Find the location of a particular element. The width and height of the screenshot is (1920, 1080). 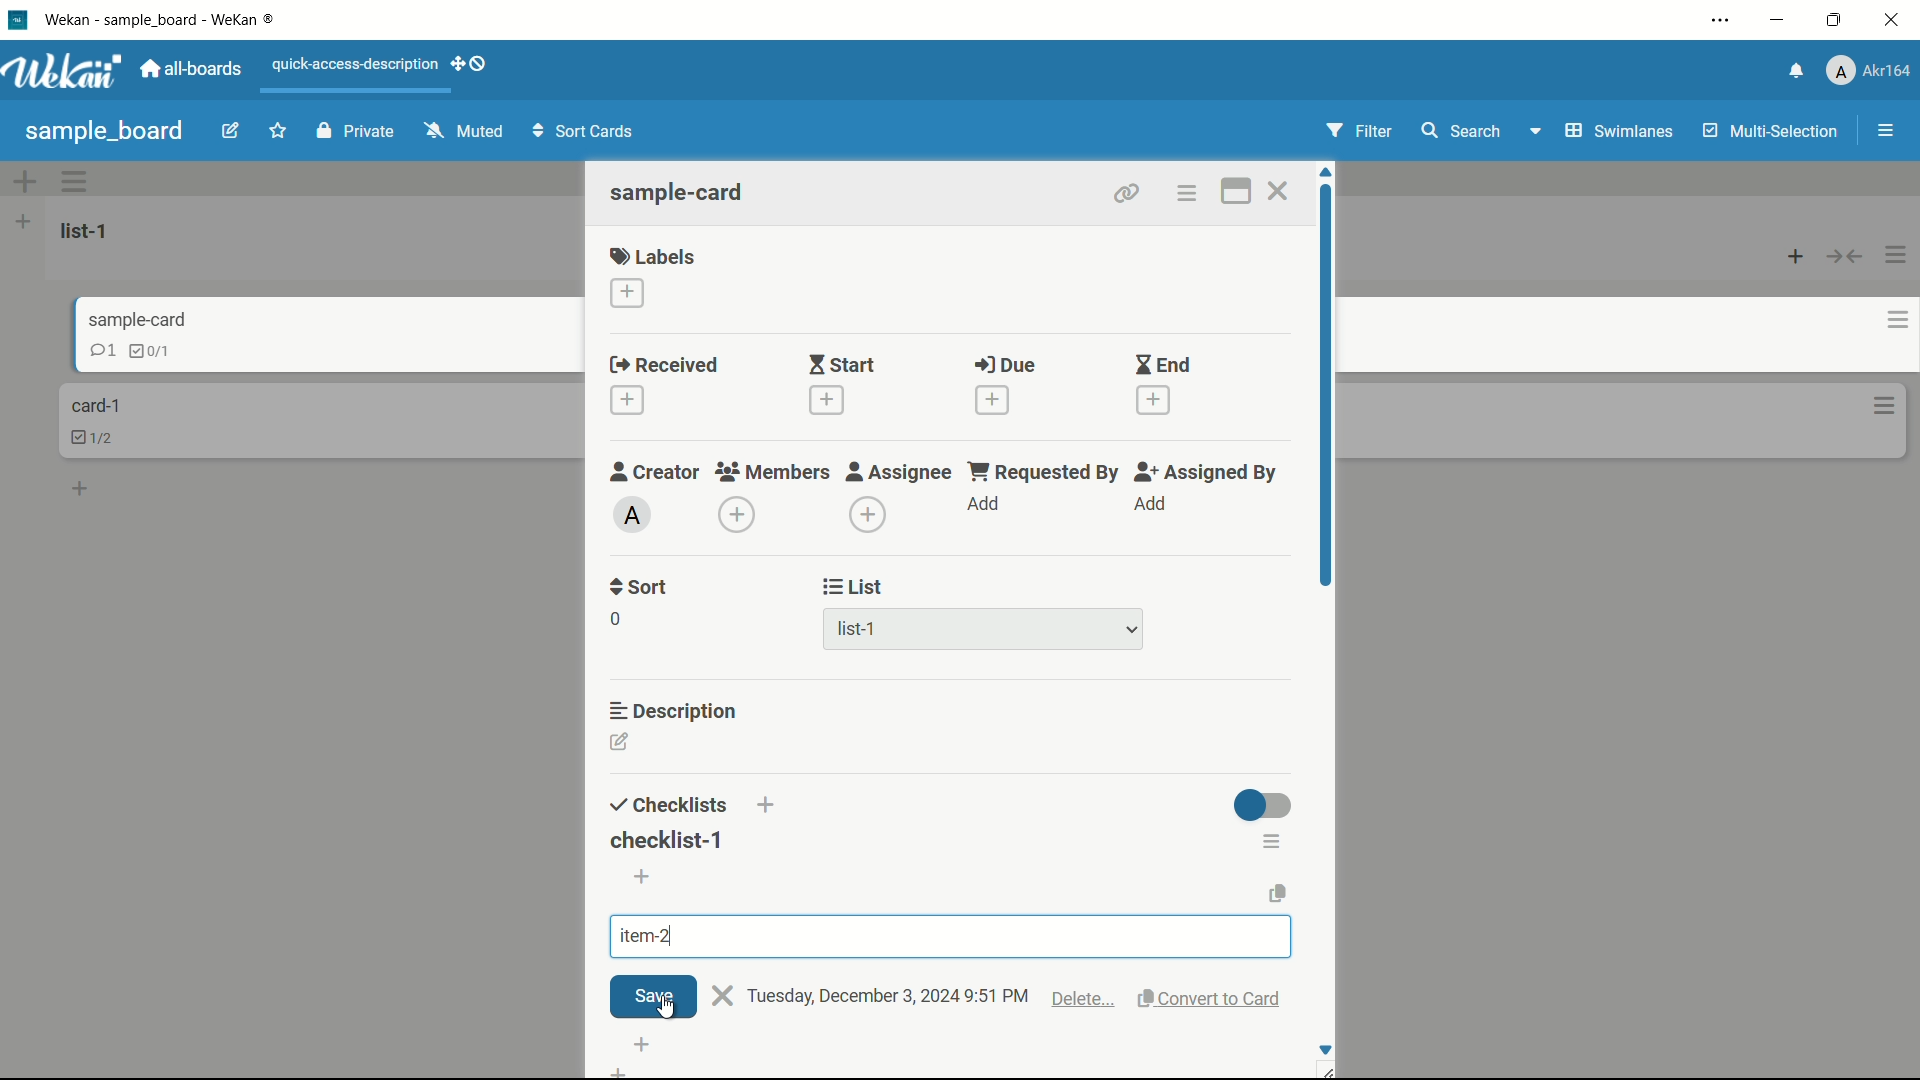

add card to top of list is located at coordinates (1796, 258).